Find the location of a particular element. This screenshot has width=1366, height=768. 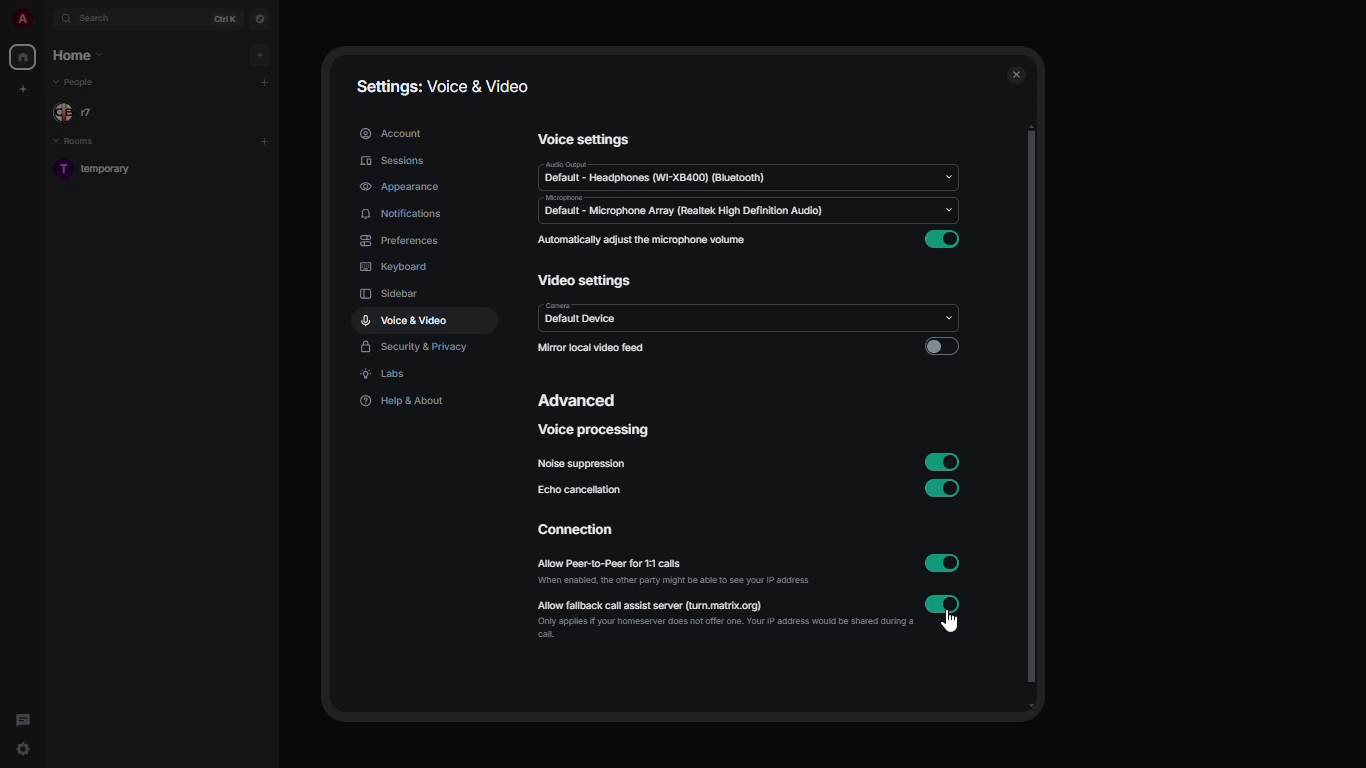

video settings is located at coordinates (587, 279).